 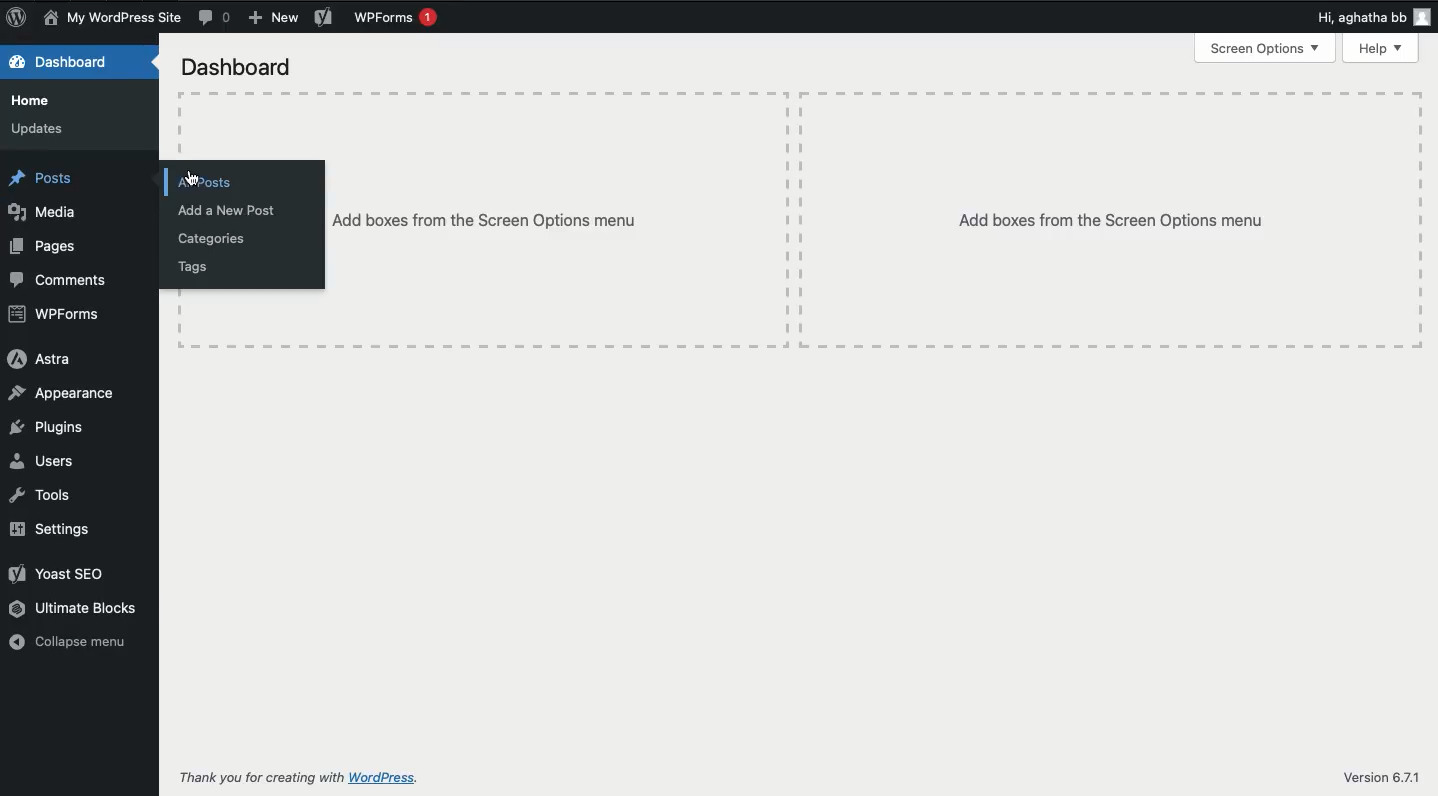 I want to click on Settings, so click(x=59, y=532).